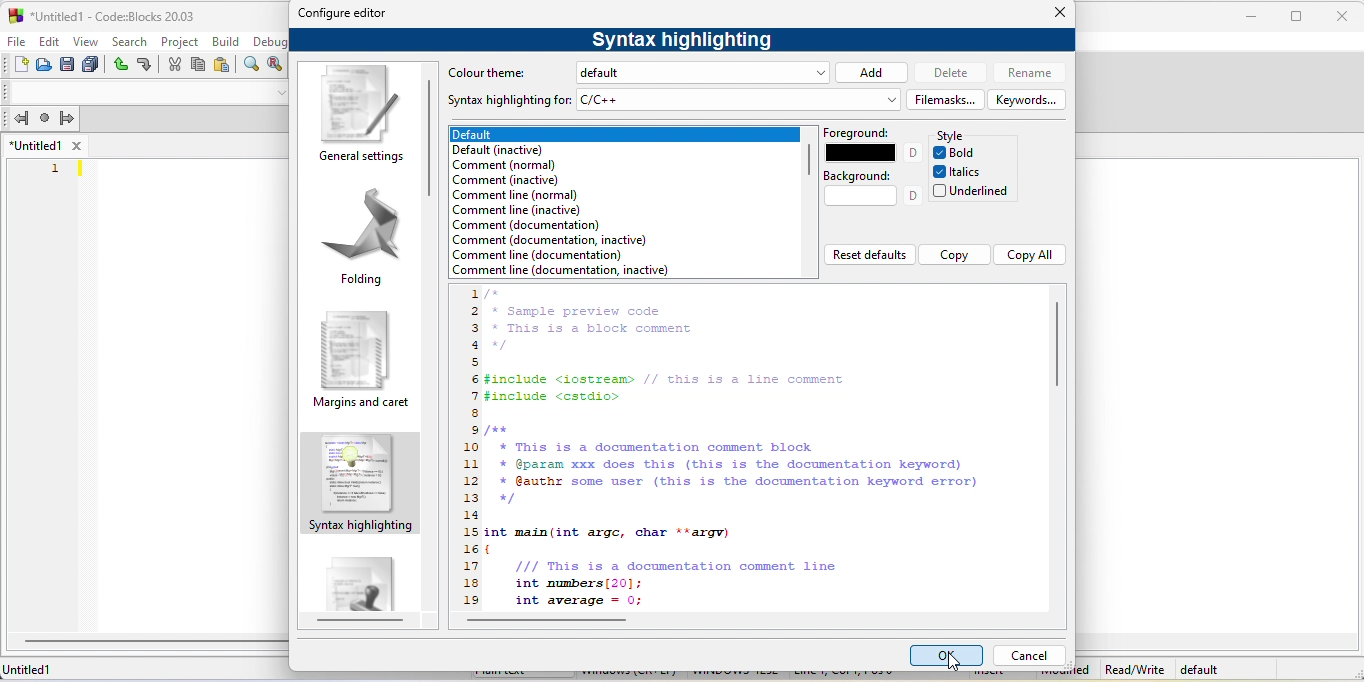 The height and width of the screenshot is (682, 1364). Describe the element at coordinates (624, 135) in the screenshot. I see `default` at that location.